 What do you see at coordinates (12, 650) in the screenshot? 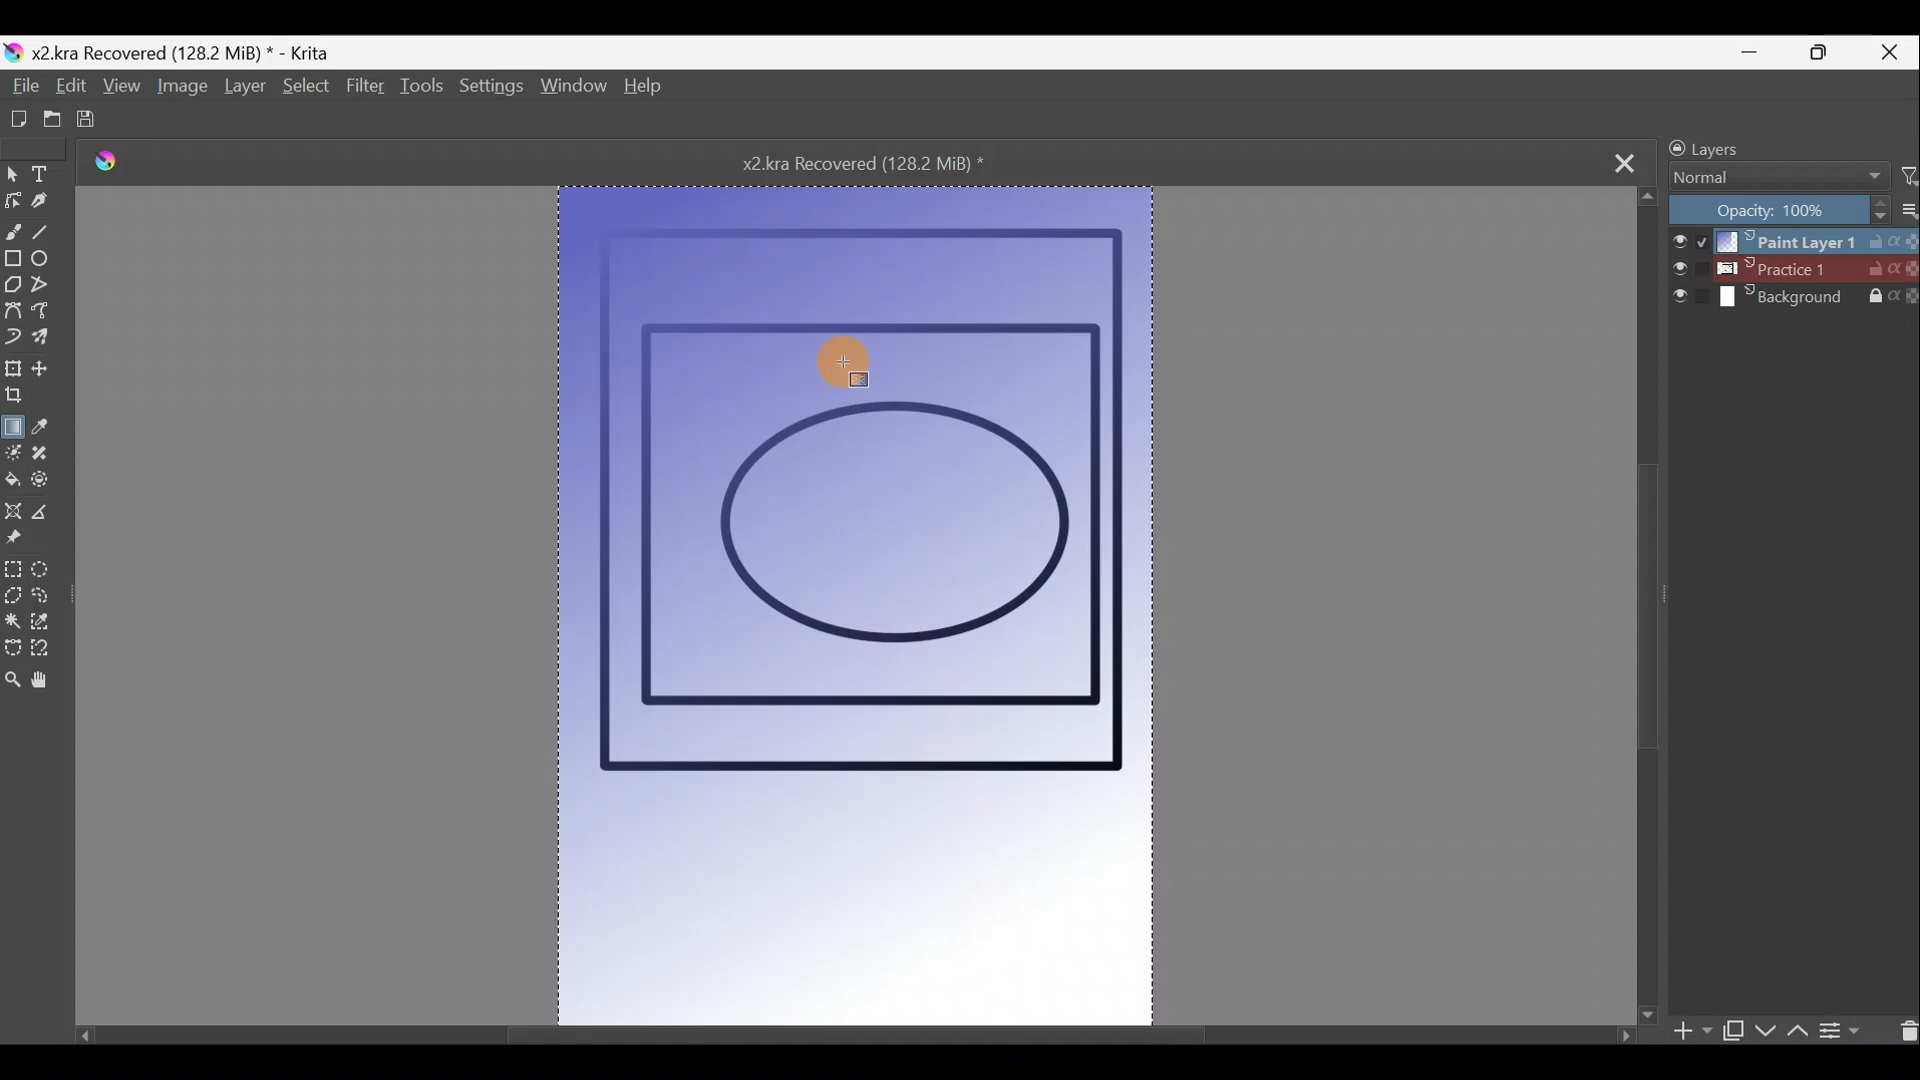
I see `Bezier curve selection tool` at bounding box center [12, 650].